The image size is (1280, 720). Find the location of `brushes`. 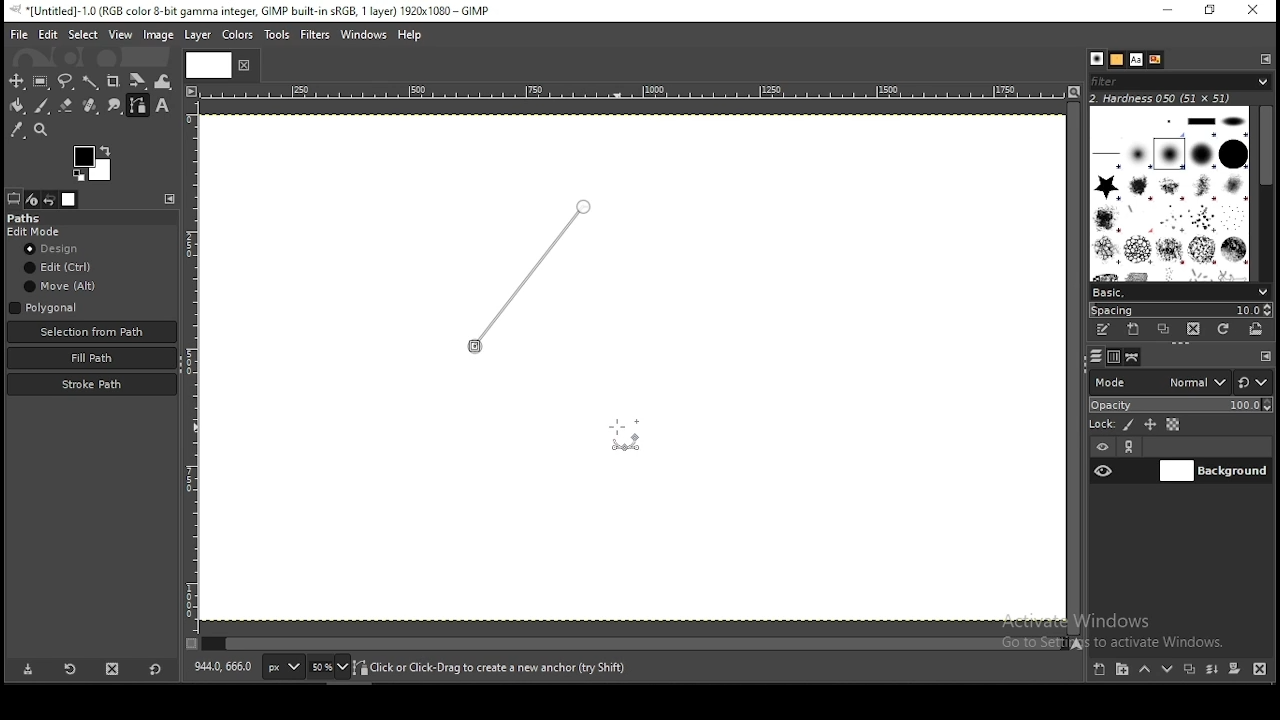

brushes is located at coordinates (1097, 59).